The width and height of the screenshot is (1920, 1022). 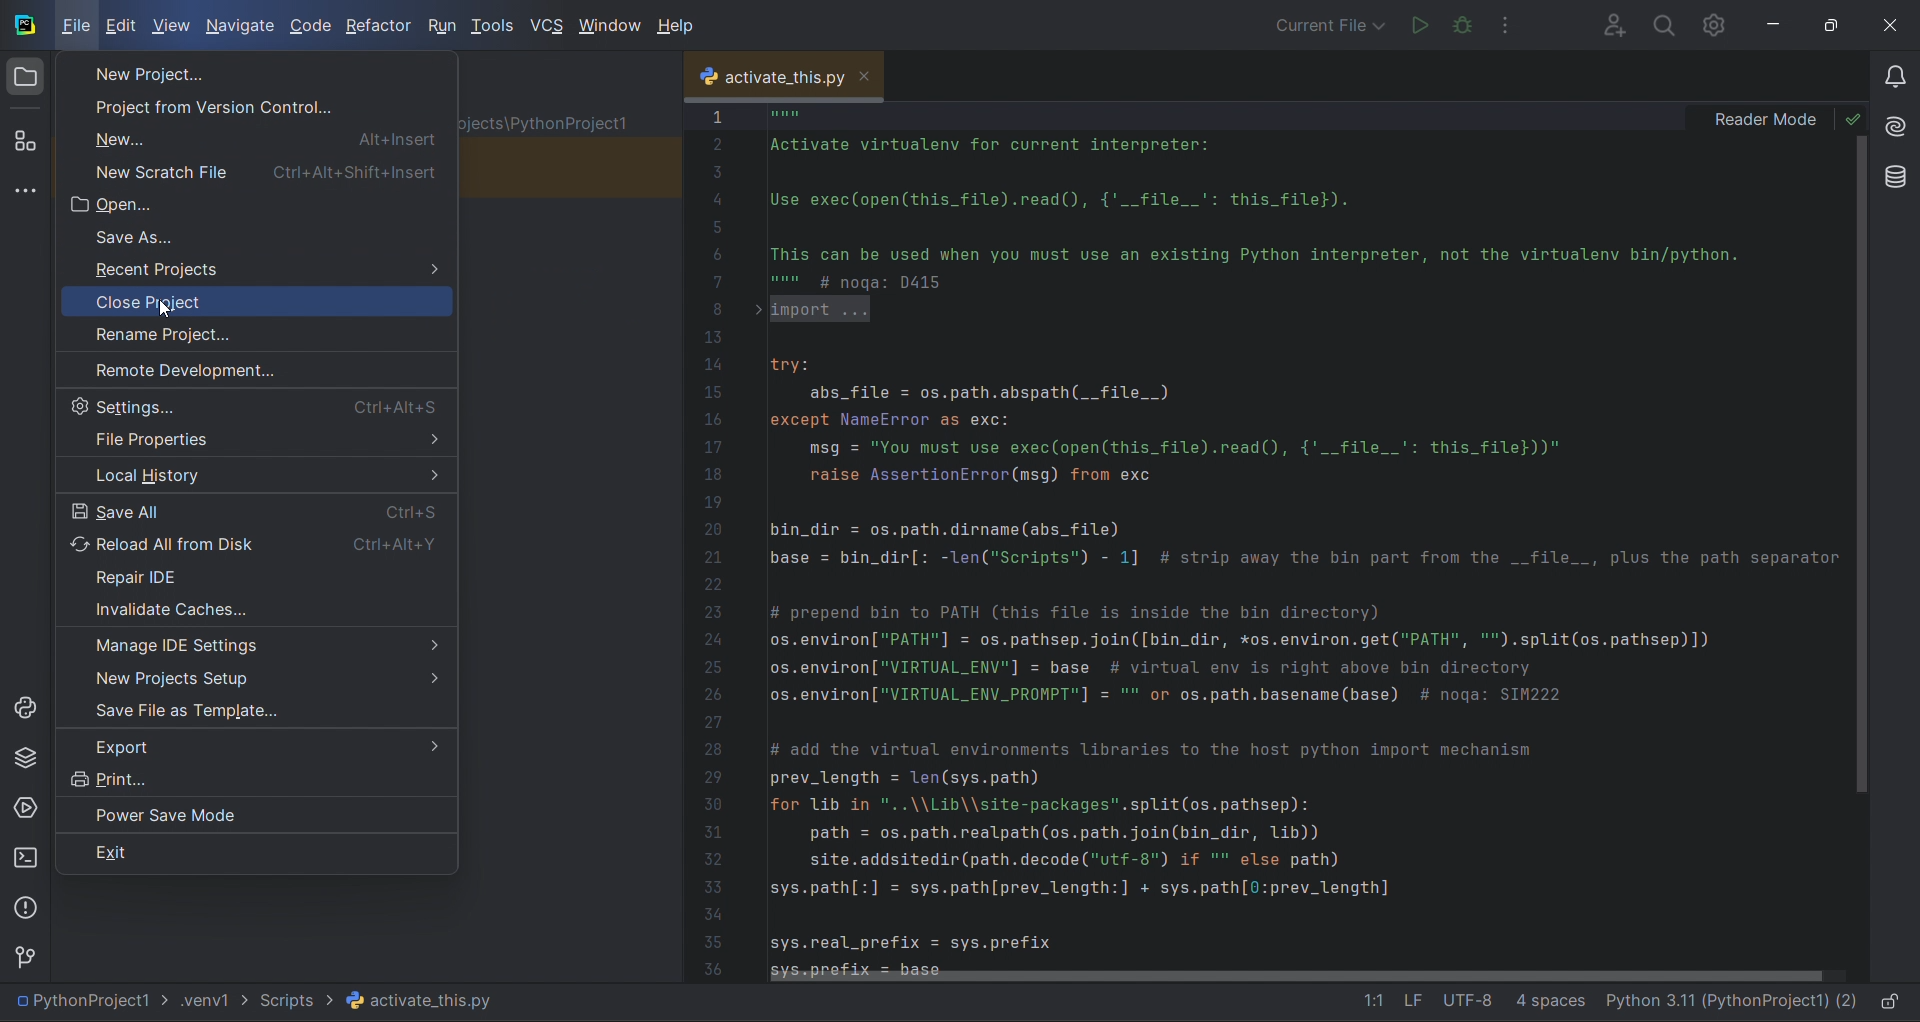 What do you see at coordinates (25, 190) in the screenshot?
I see `tool window` at bounding box center [25, 190].